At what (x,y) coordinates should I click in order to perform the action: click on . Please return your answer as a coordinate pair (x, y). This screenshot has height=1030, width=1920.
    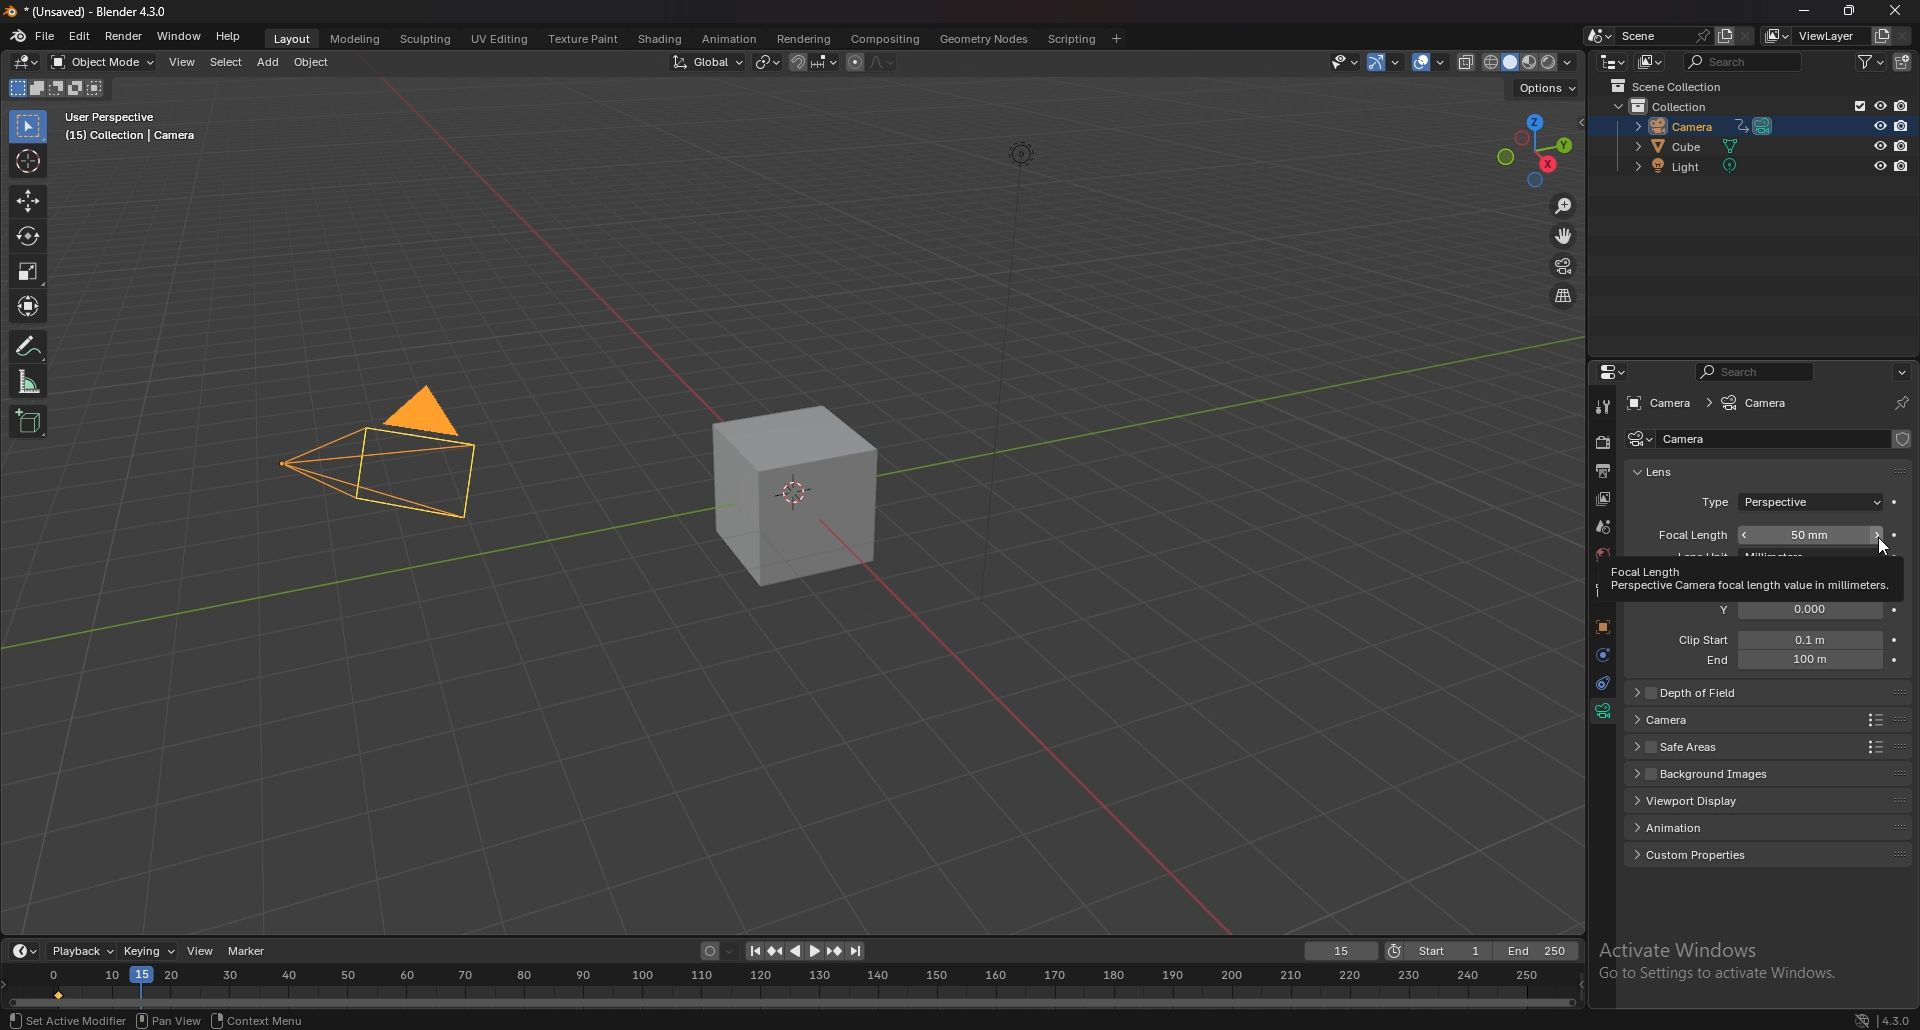
    Looking at the image, I should click on (996, 374).